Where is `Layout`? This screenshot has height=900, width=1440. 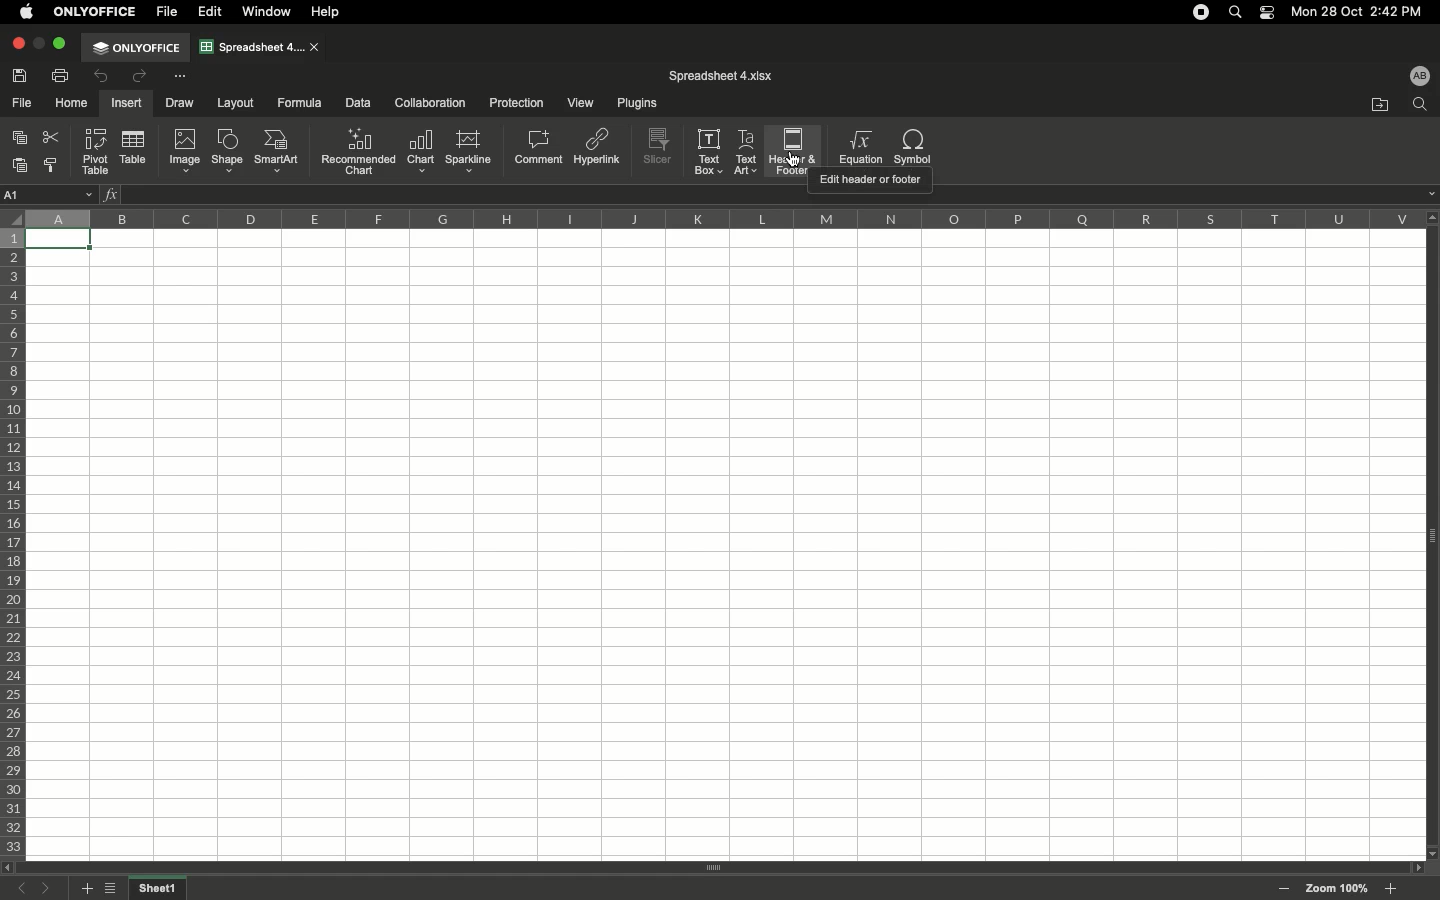 Layout is located at coordinates (236, 103).